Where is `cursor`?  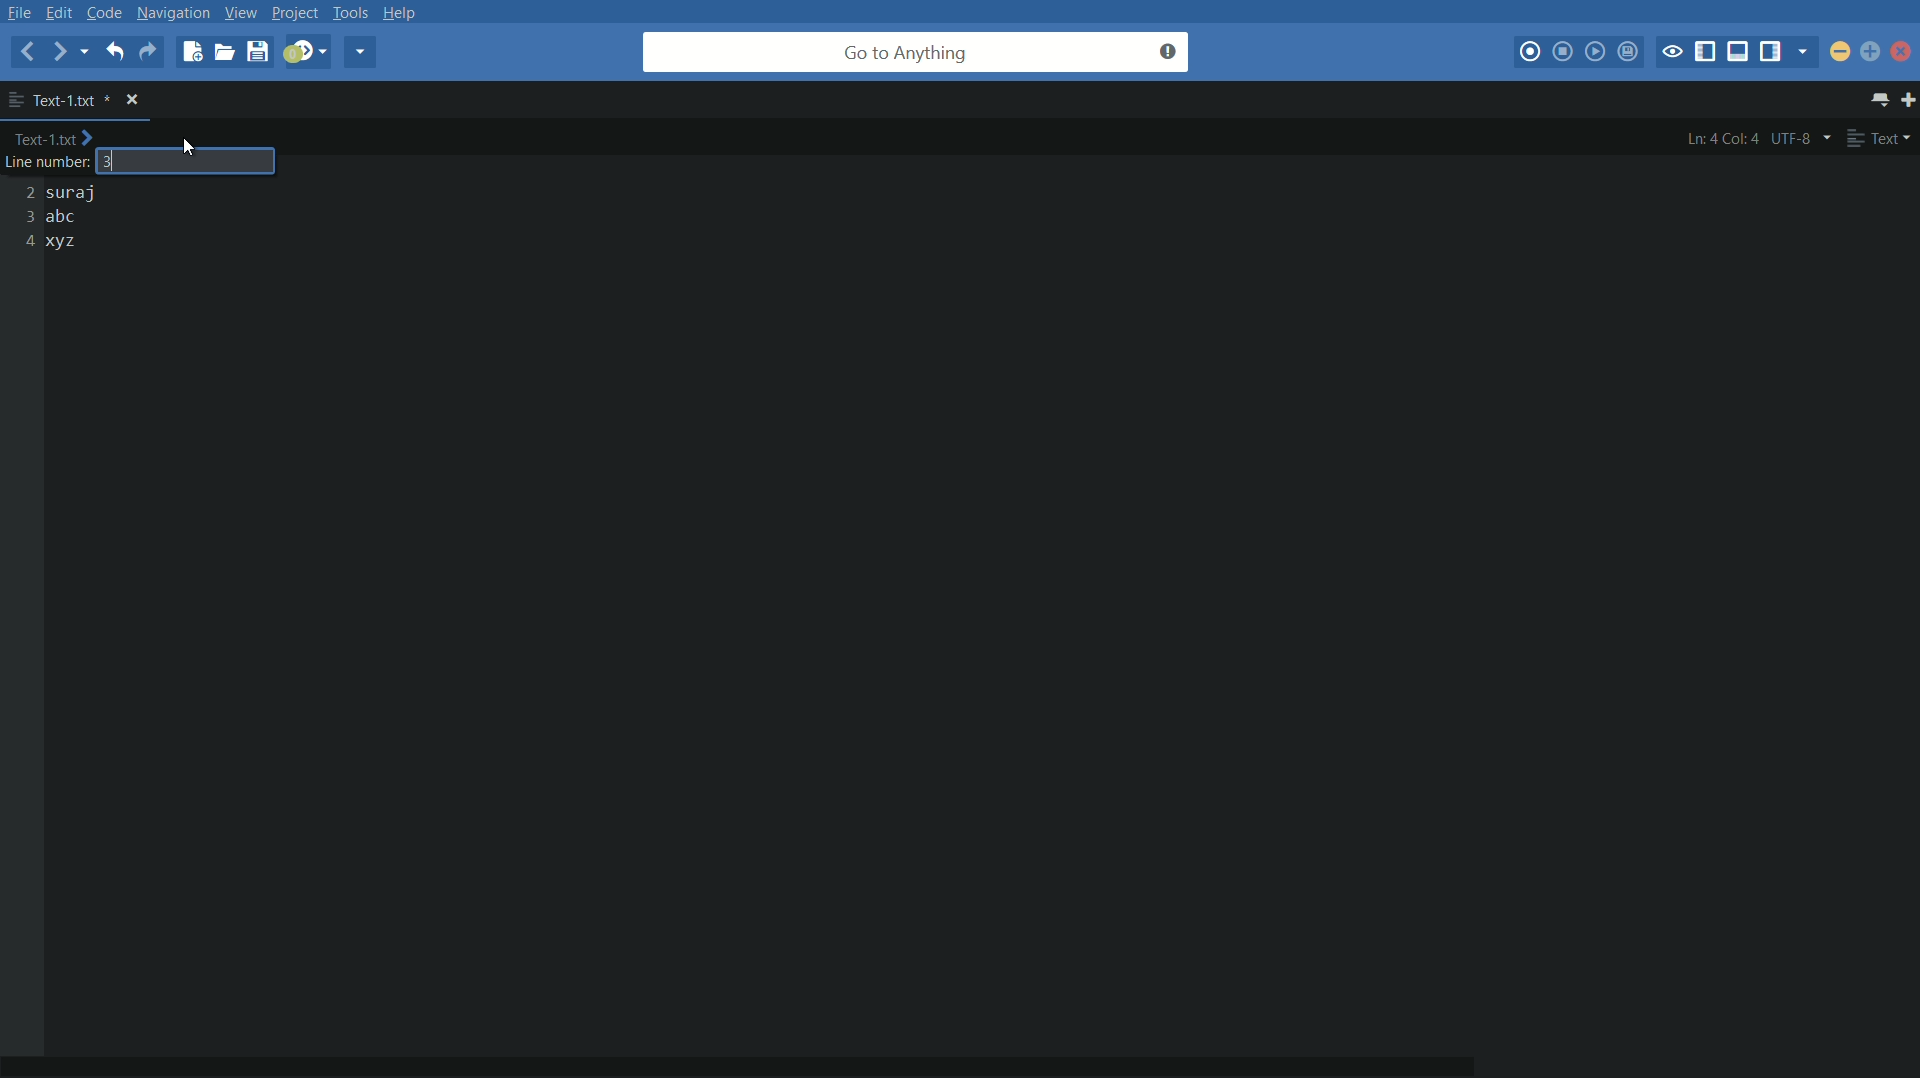
cursor is located at coordinates (194, 144).